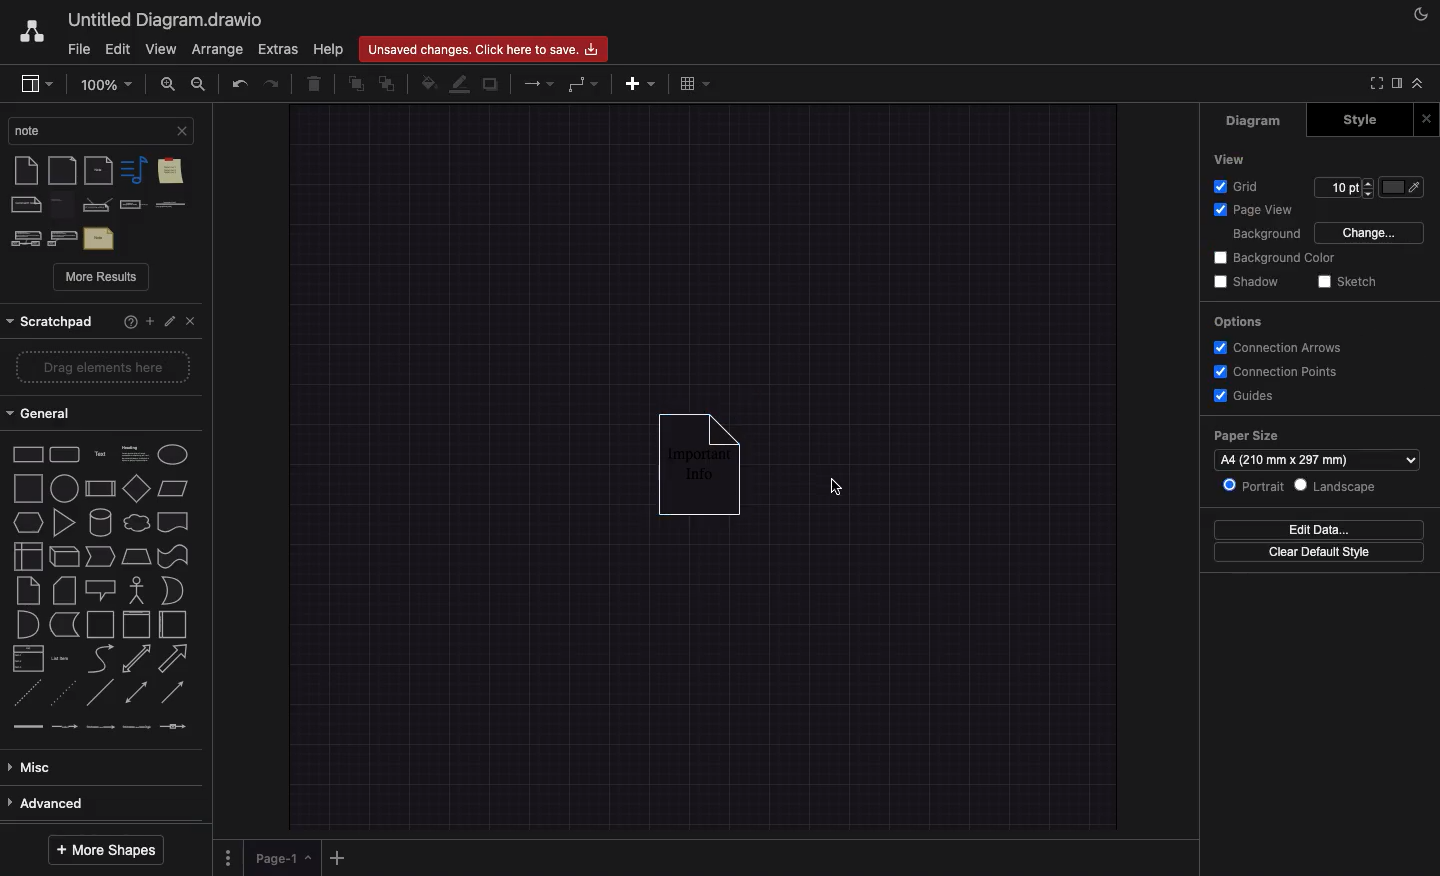 This screenshot has width=1440, height=876. What do you see at coordinates (272, 83) in the screenshot?
I see `Redo` at bounding box center [272, 83].